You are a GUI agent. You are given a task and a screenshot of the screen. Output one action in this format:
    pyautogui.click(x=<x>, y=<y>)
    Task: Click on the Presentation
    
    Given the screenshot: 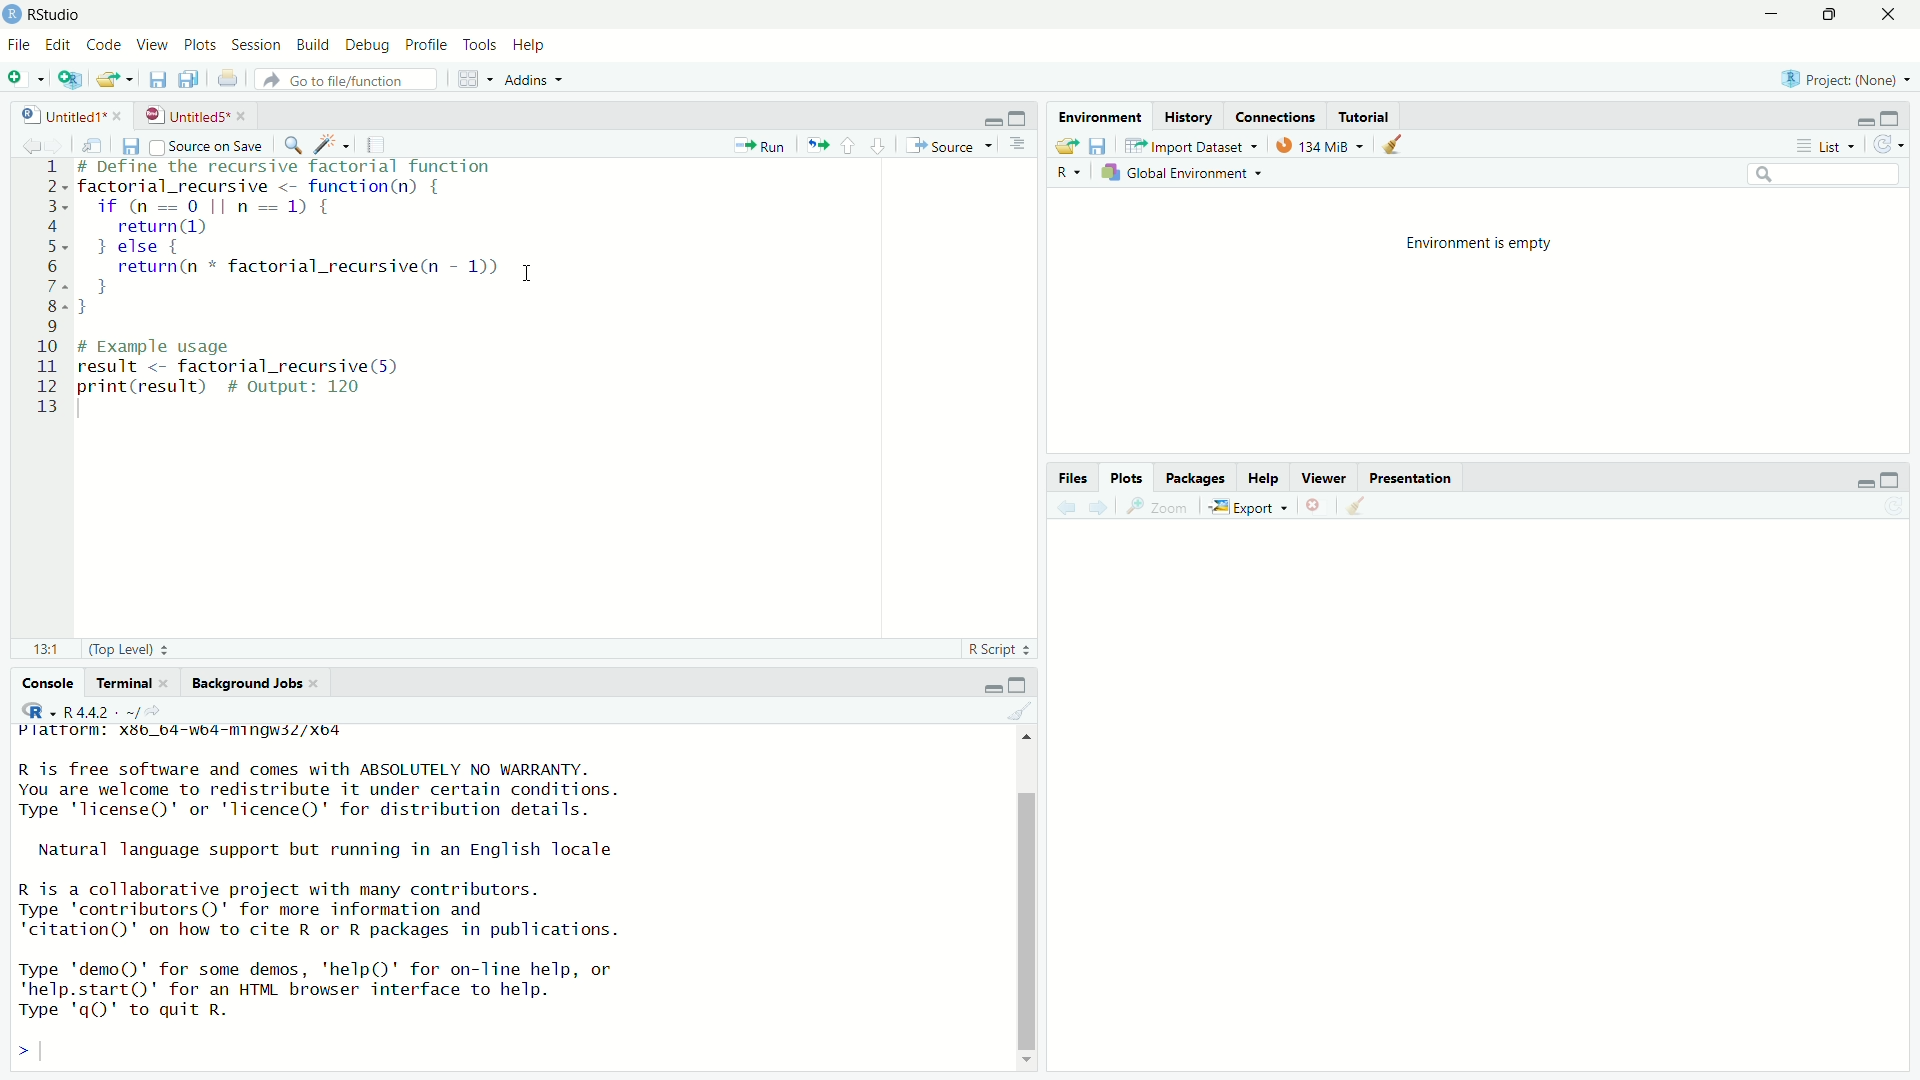 What is the action you would take?
    pyautogui.click(x=1412, y=476)
    